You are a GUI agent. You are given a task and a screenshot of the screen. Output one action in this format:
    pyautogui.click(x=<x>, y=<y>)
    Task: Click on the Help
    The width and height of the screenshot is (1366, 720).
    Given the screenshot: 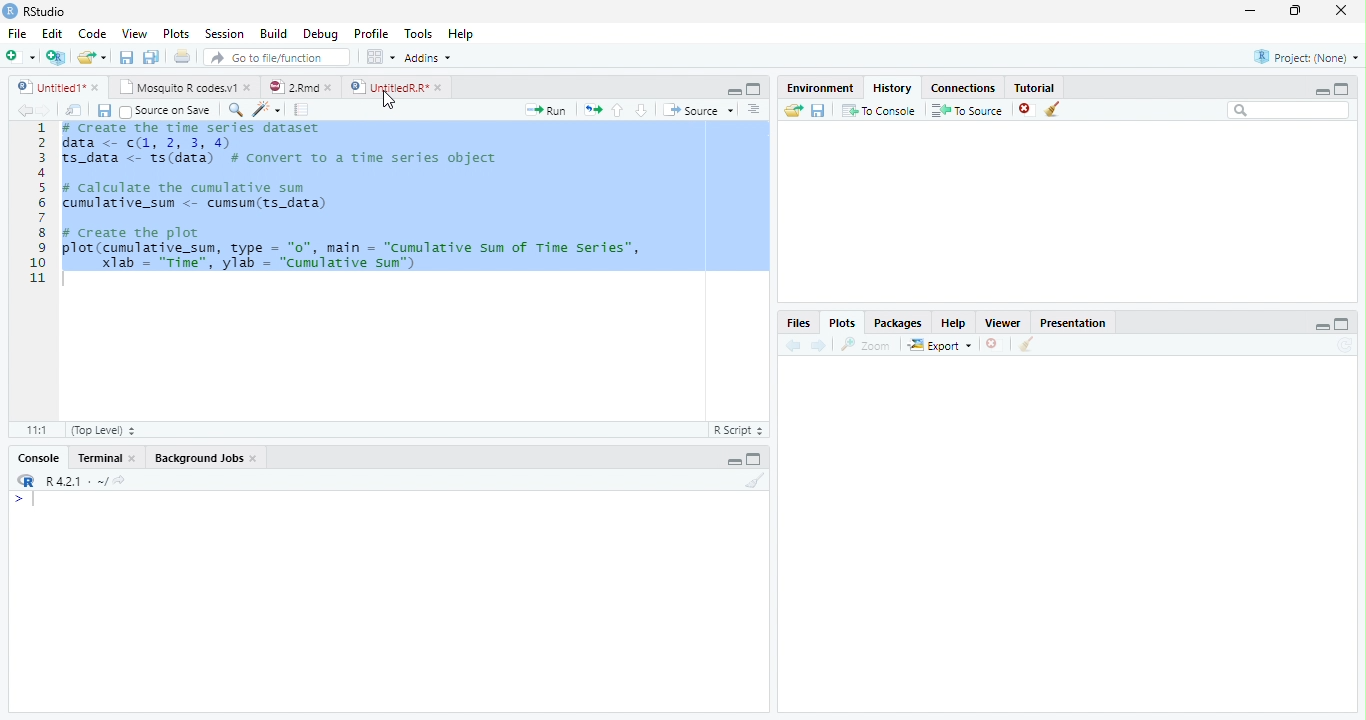 What is the action you would take?
    pyautogui.click(x=953, y=324)
    